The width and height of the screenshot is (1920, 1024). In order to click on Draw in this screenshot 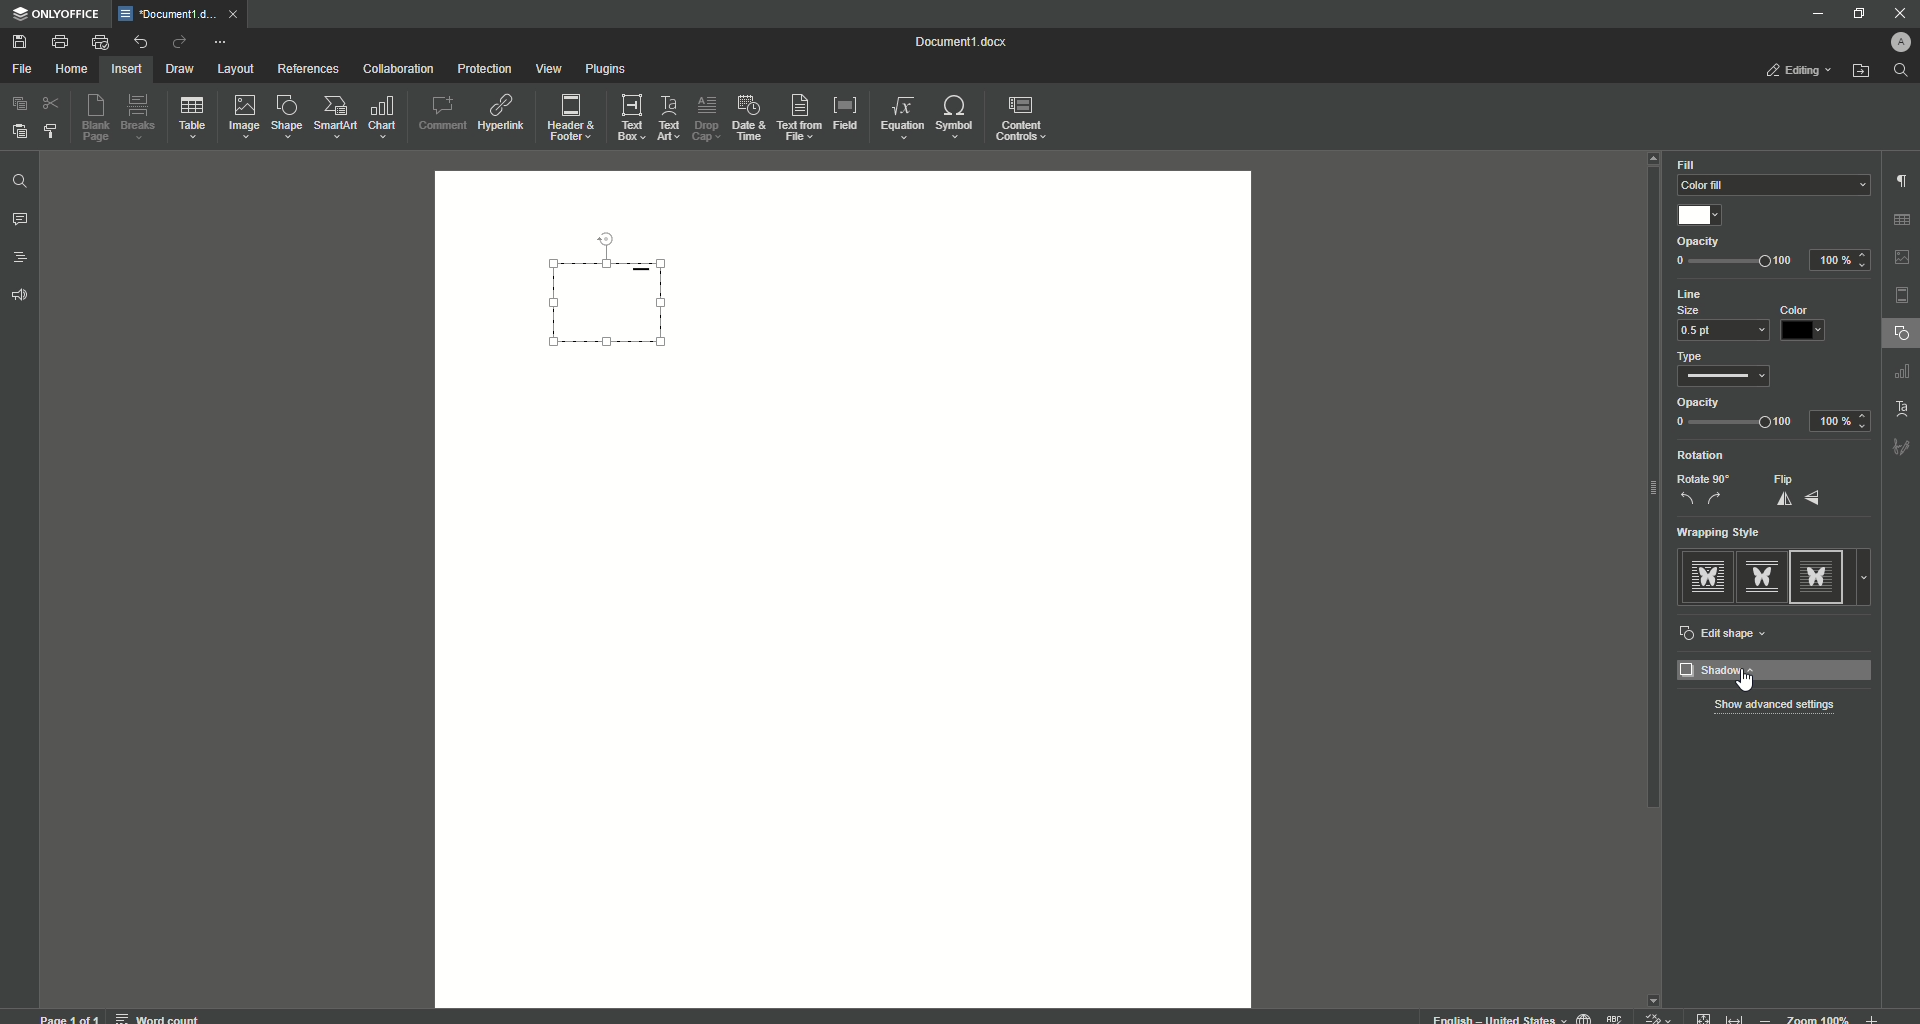, I will do `click(181, 70)`.